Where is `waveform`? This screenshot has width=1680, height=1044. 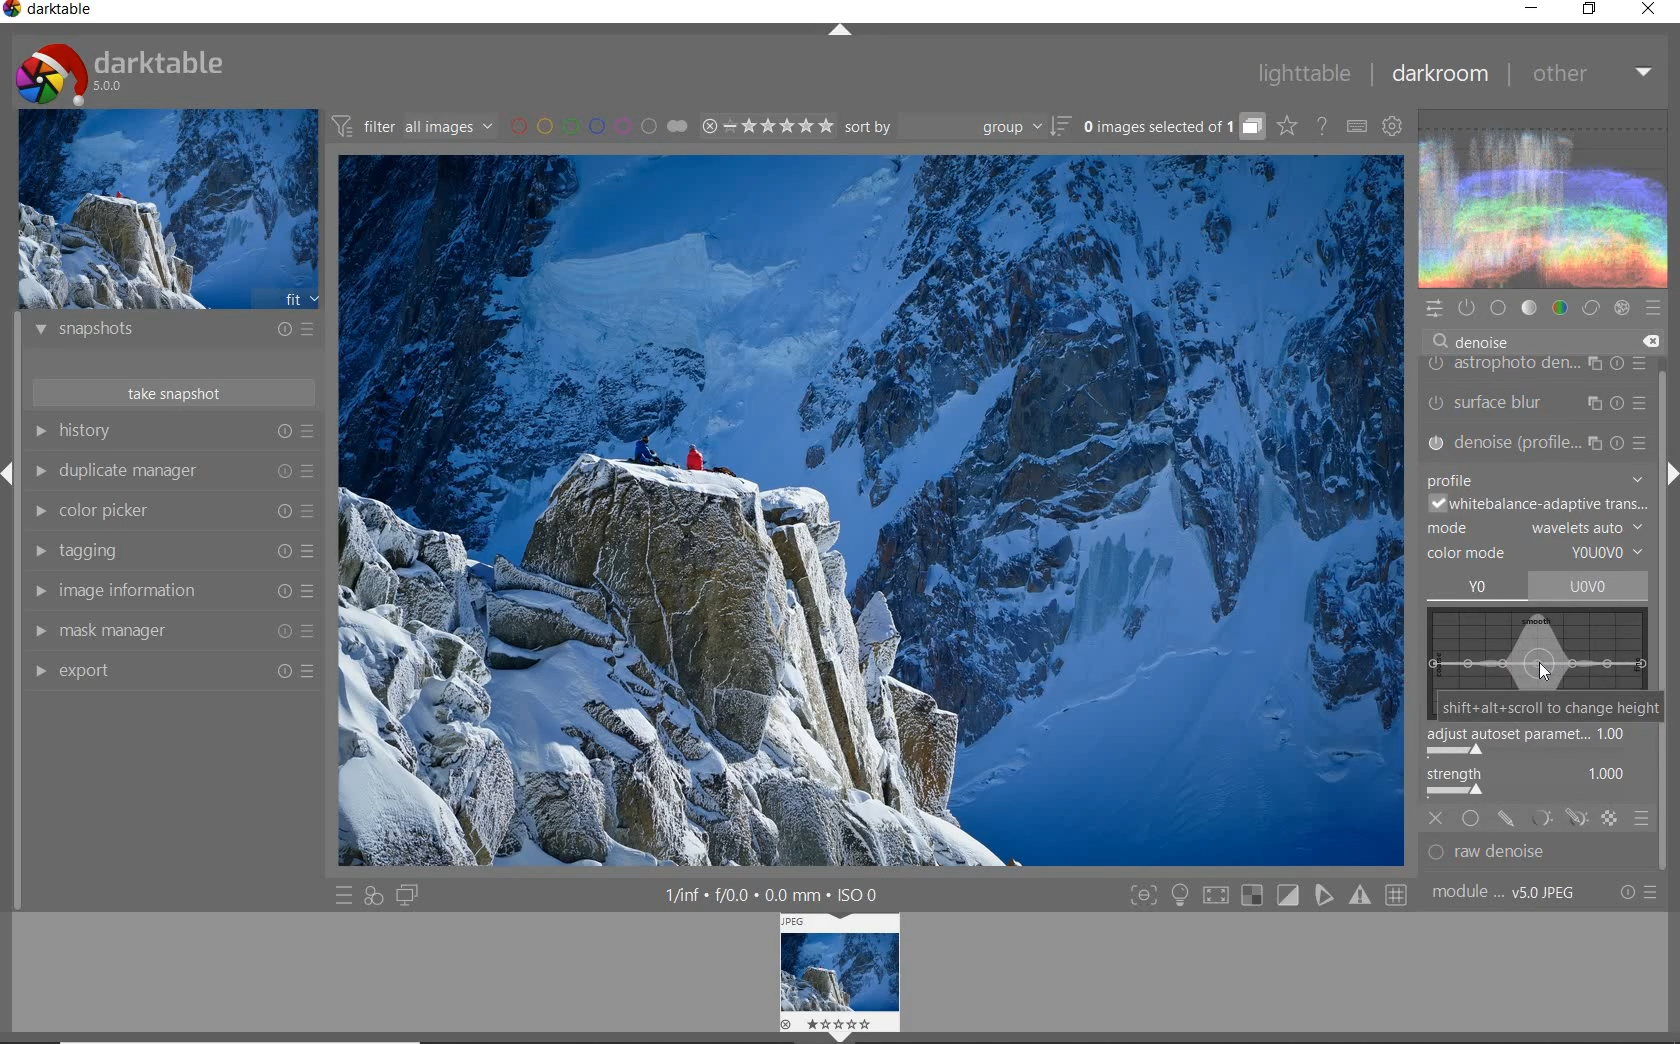
waveform is located at coordinates (1541, 197).